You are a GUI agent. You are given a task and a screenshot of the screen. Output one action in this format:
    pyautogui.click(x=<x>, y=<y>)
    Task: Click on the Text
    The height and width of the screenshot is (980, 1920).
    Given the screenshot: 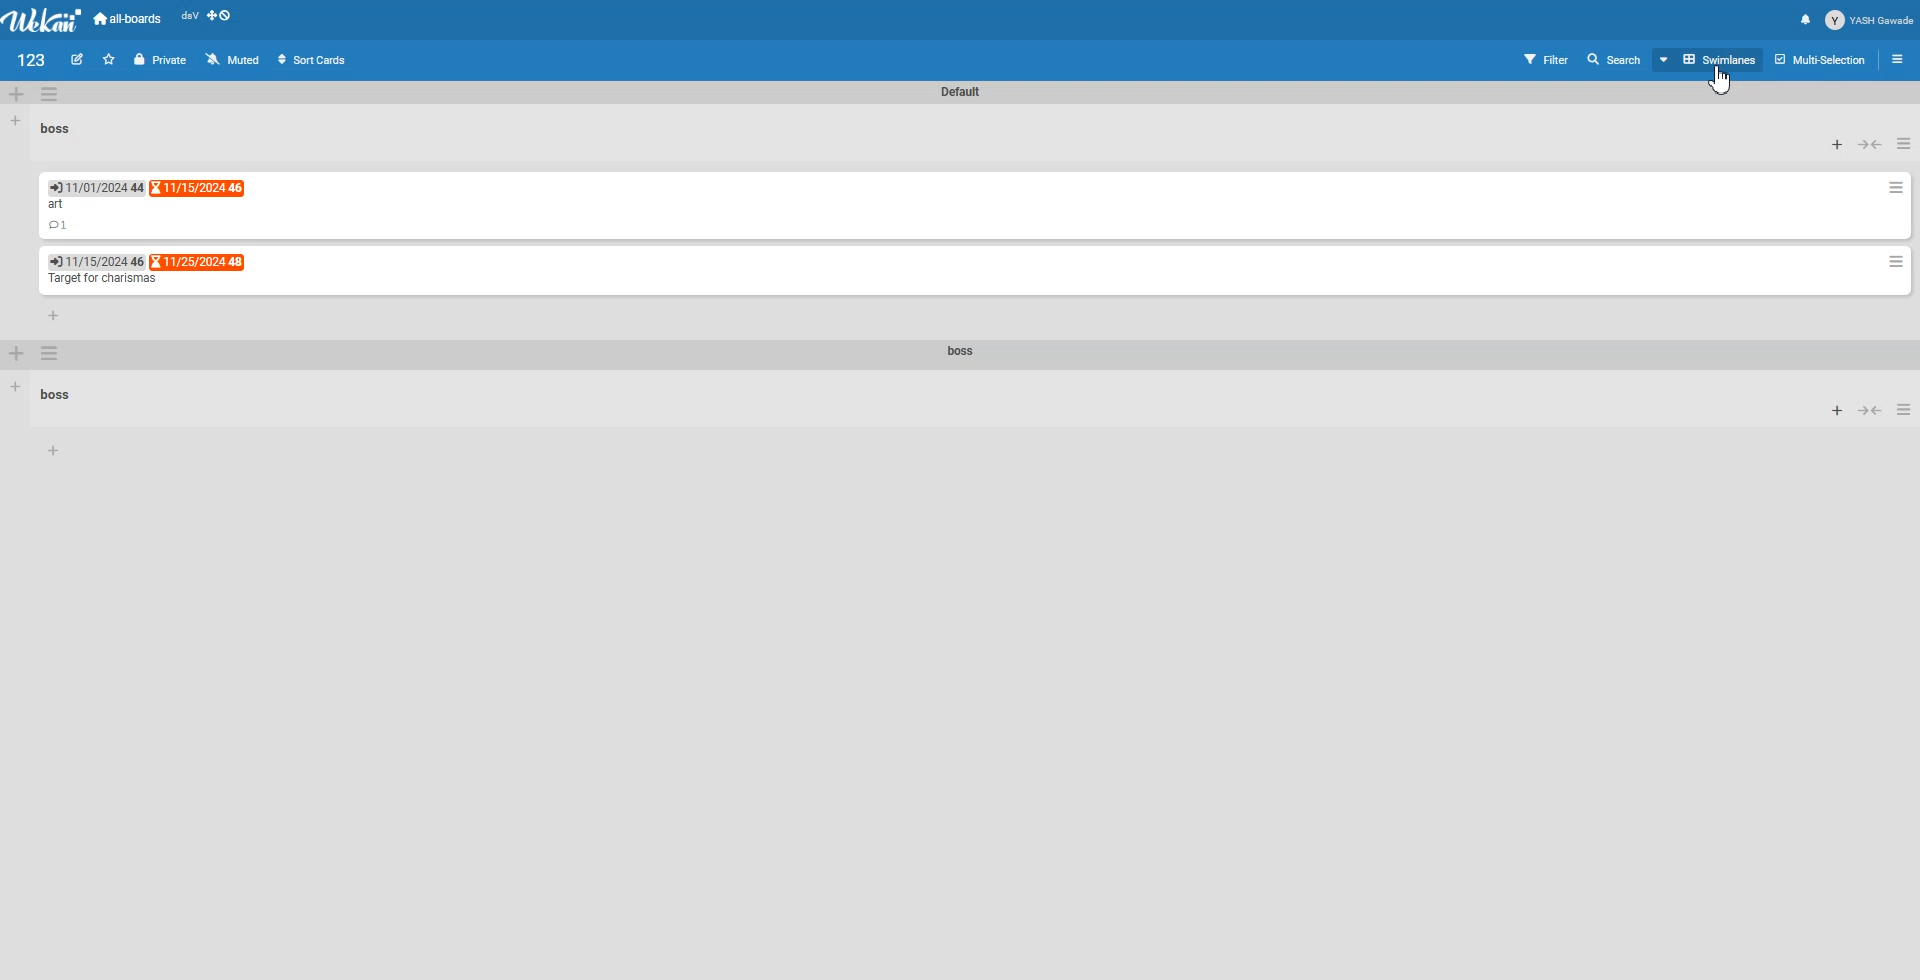 What is the action you would take?
    pyautogui.click(x=102, y=279)
    